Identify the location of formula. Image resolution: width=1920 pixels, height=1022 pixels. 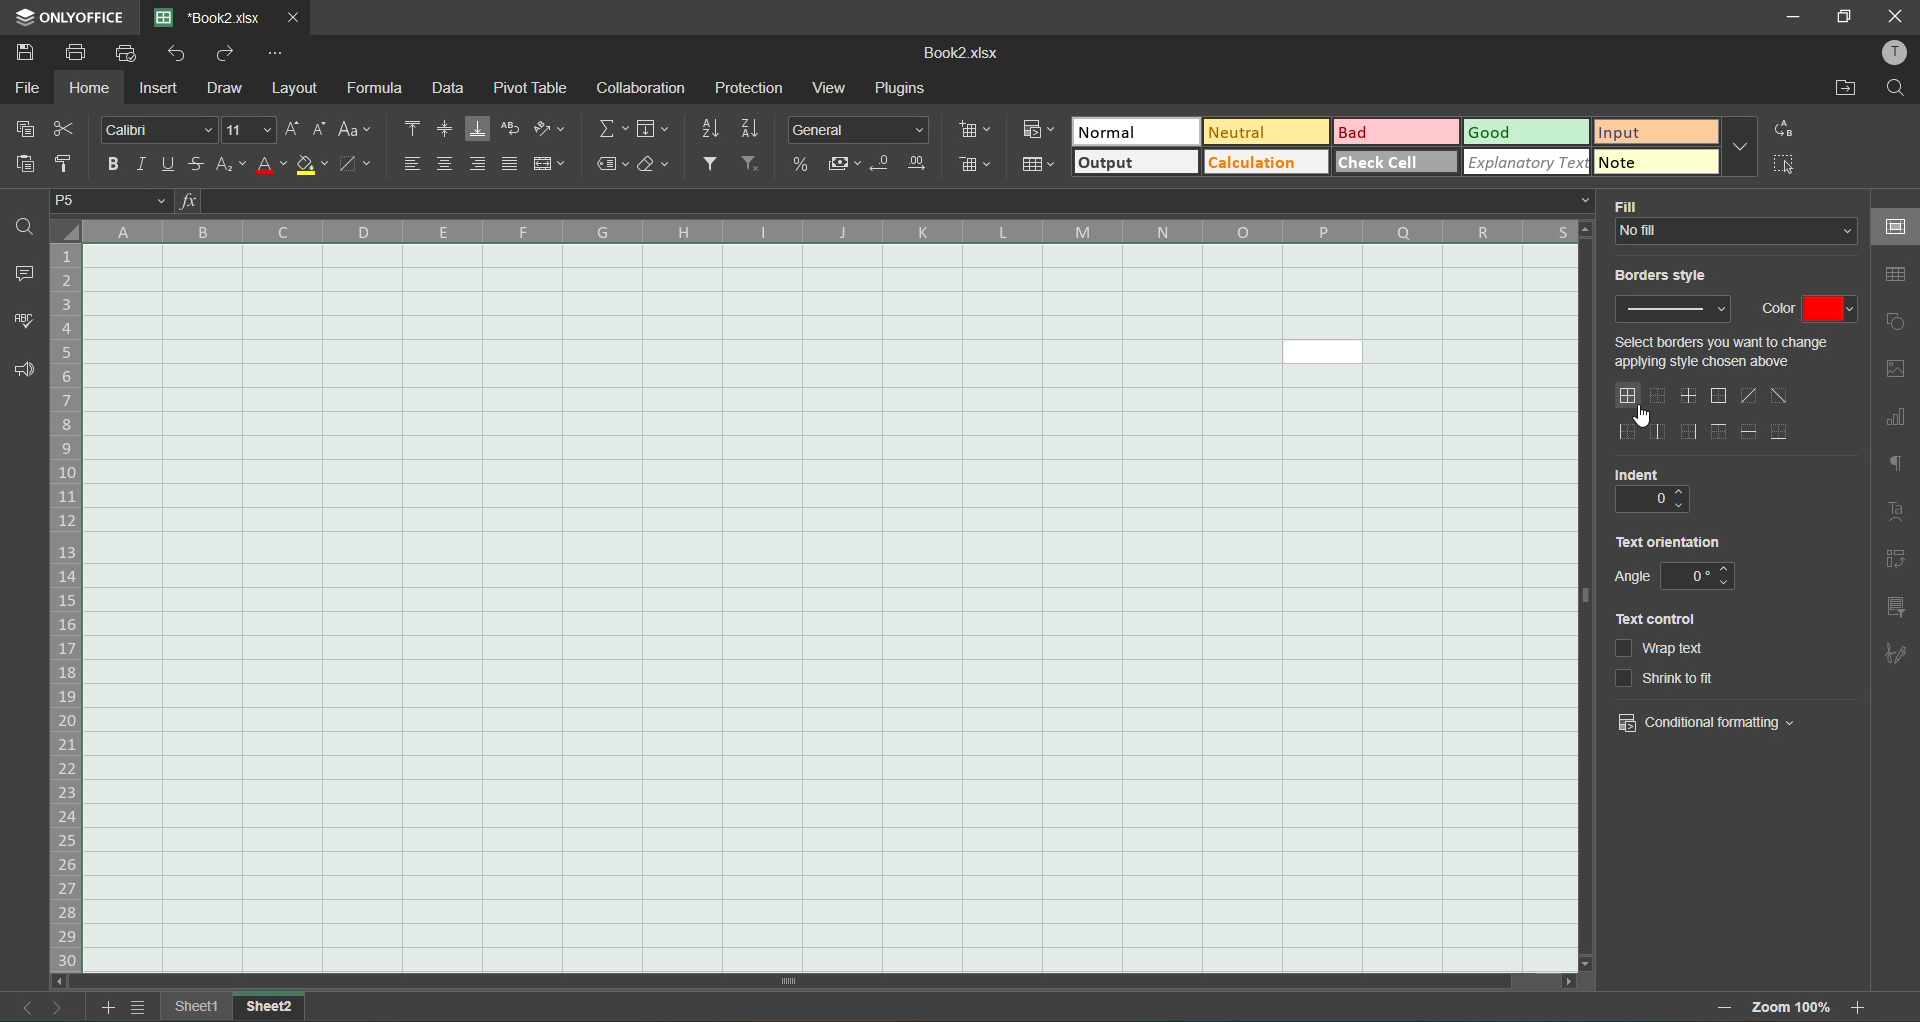
(378, 91).